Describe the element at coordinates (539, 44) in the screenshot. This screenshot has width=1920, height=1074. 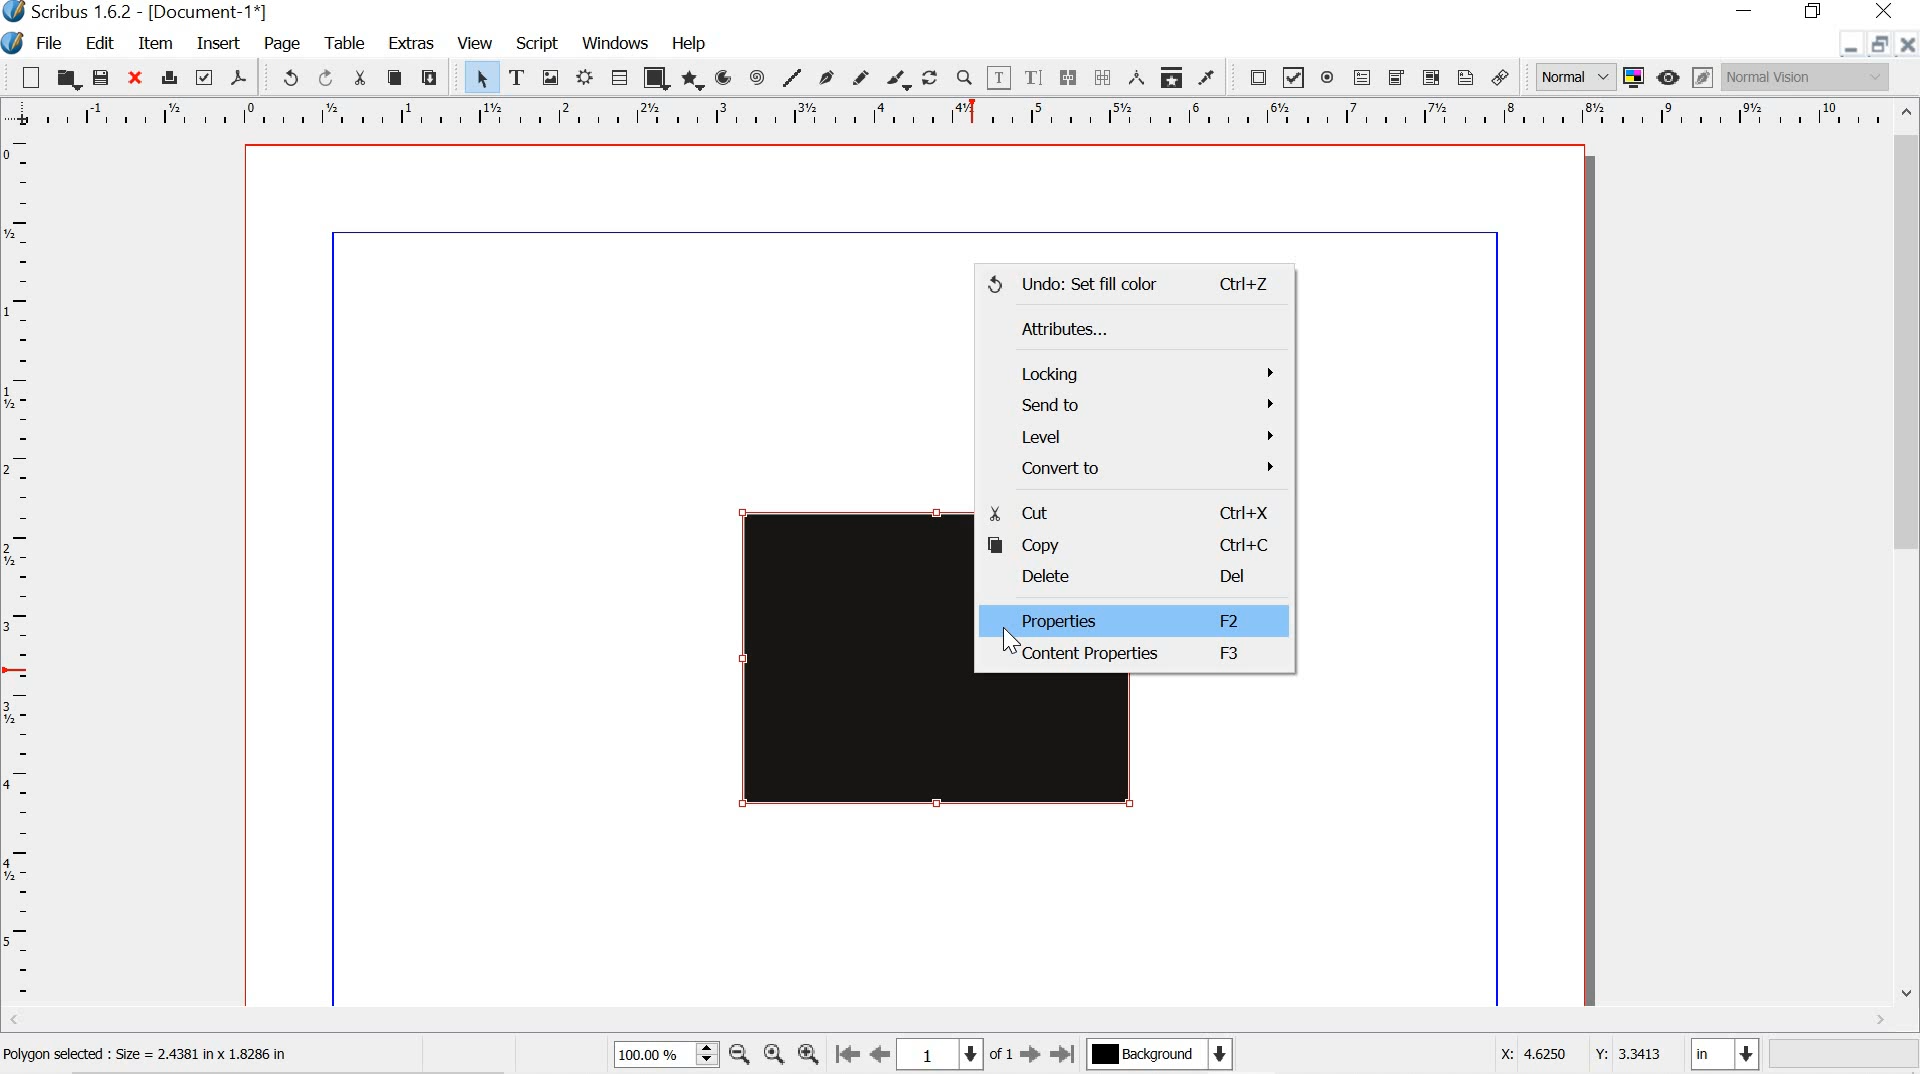
I see `script` at that location.